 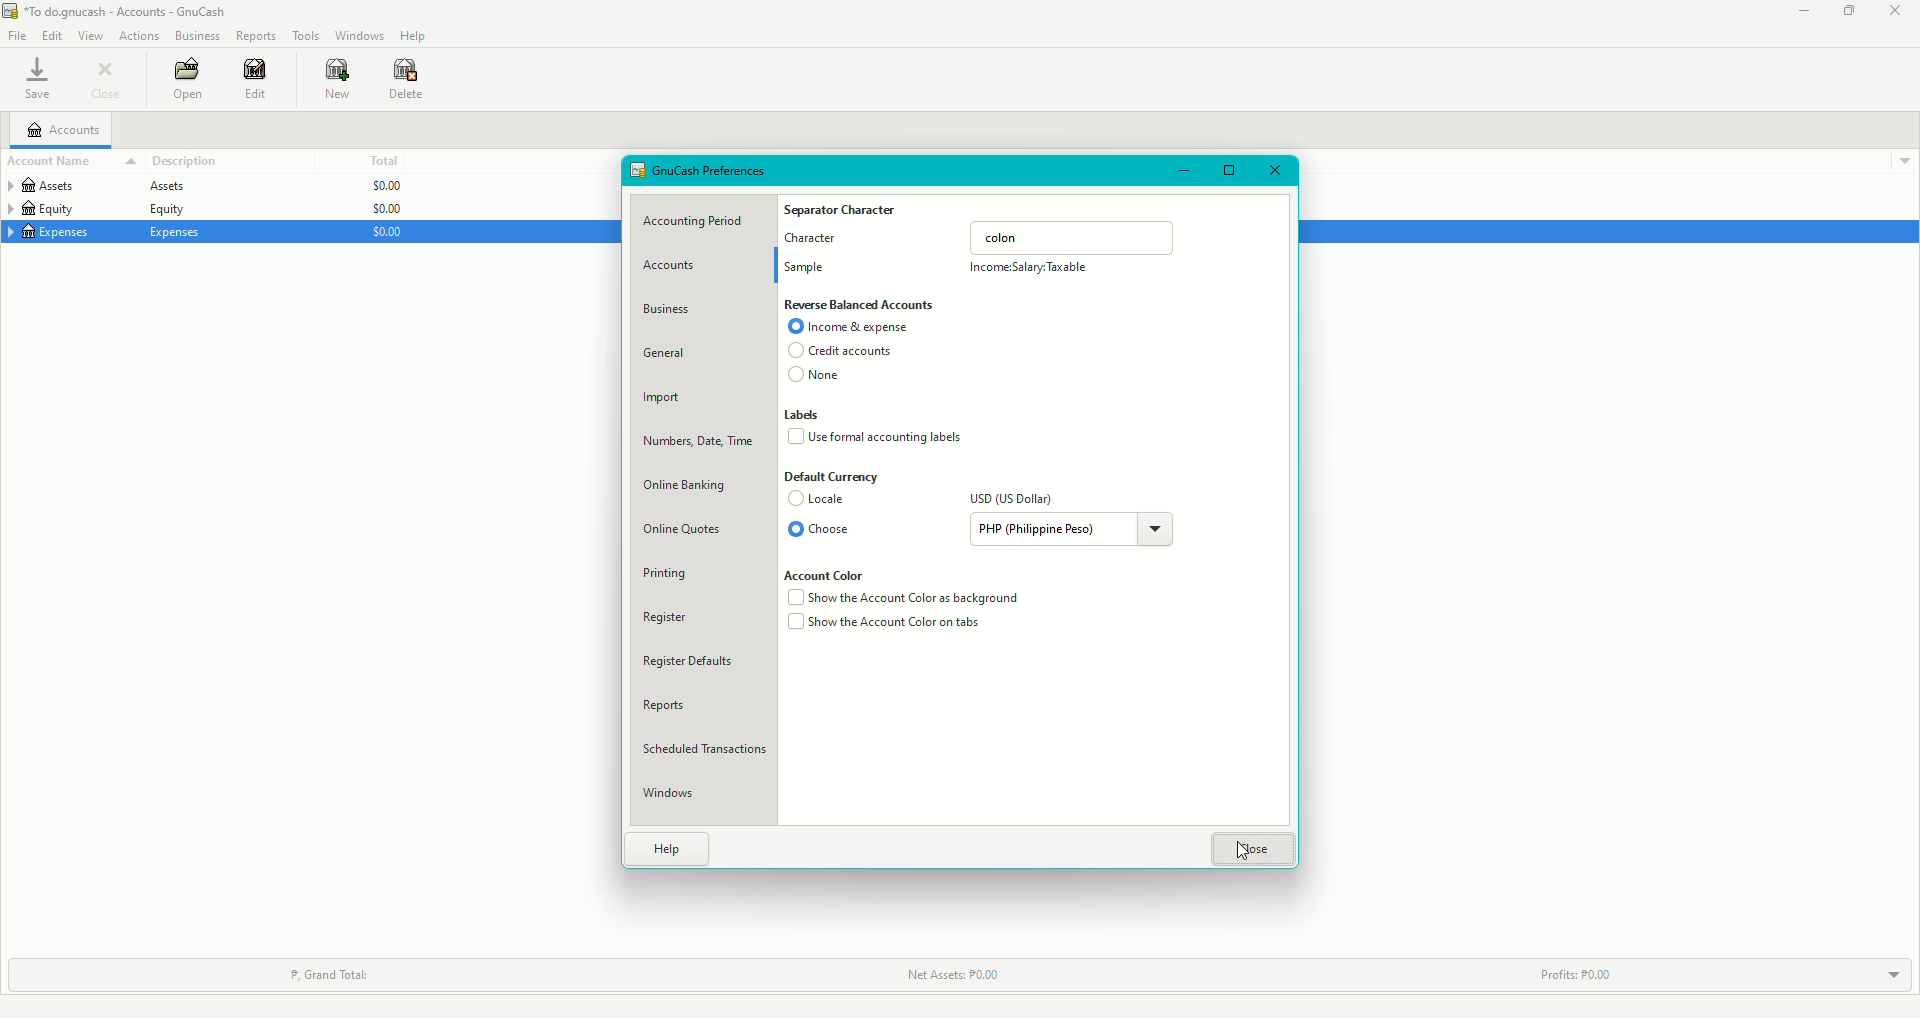 What do you see at coordinates (686, 485) in the screenshot?
I see `Online banking` at bounding box center [686, 485].